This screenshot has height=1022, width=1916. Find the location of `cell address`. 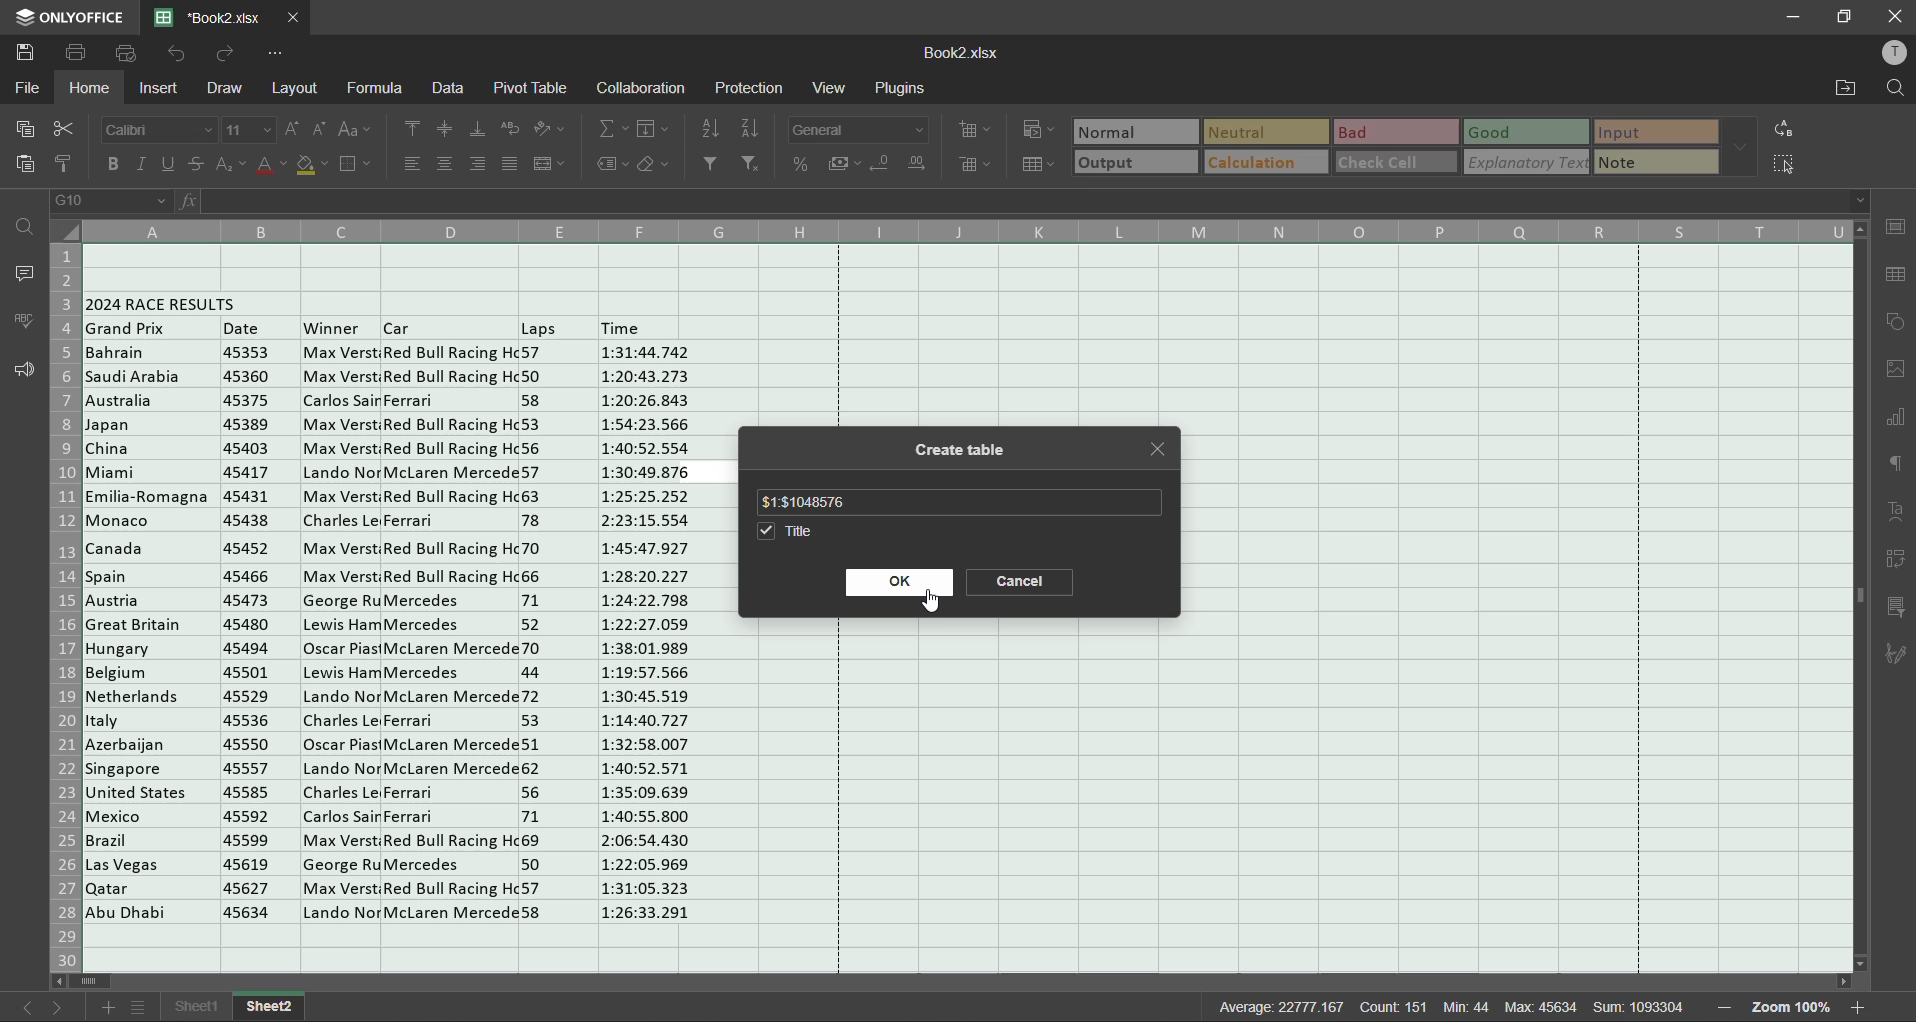

cell address is located at coordinates (110, 202).